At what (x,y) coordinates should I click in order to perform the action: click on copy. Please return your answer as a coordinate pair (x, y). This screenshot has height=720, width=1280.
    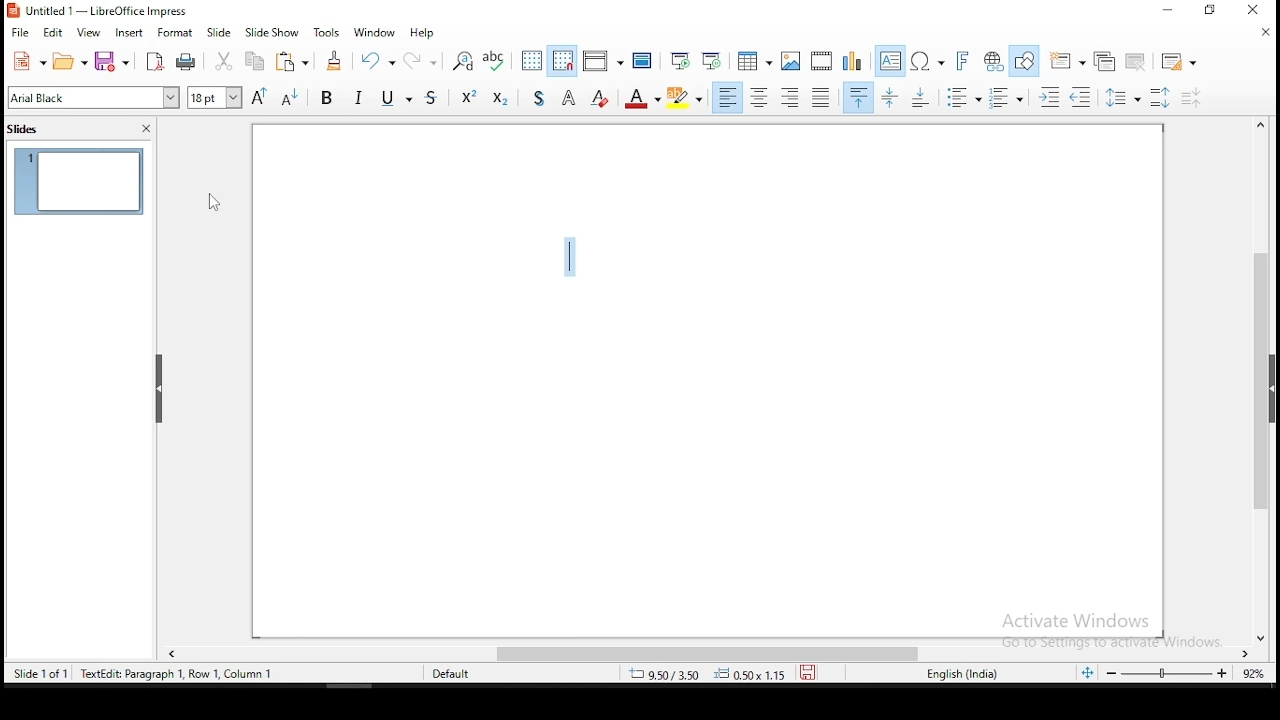
    Looking at the image, I should click on (253, 61).